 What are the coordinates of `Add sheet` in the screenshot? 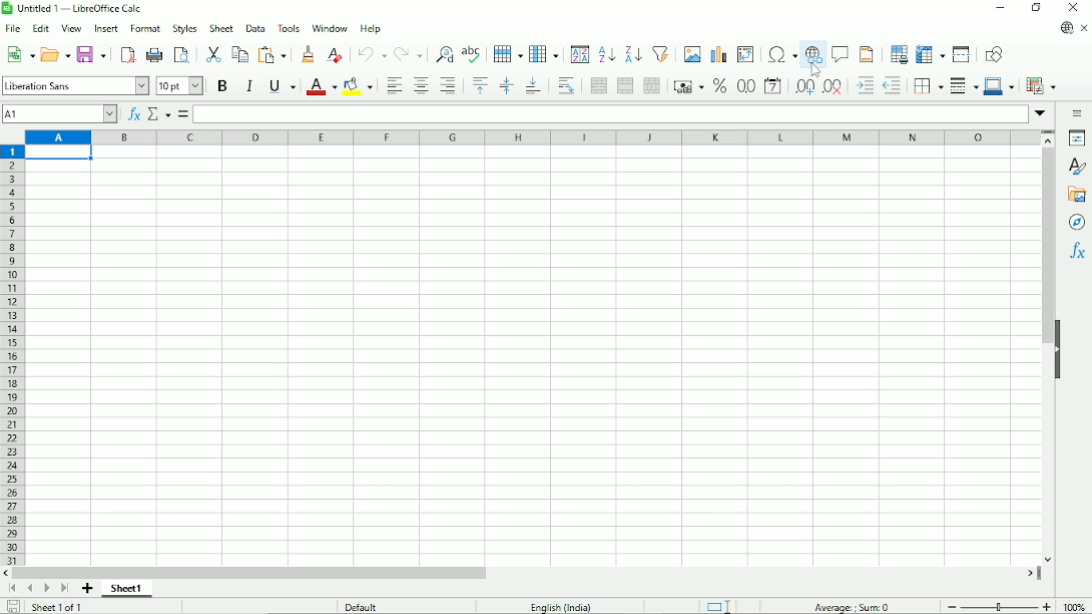 It's located at (88, 589).